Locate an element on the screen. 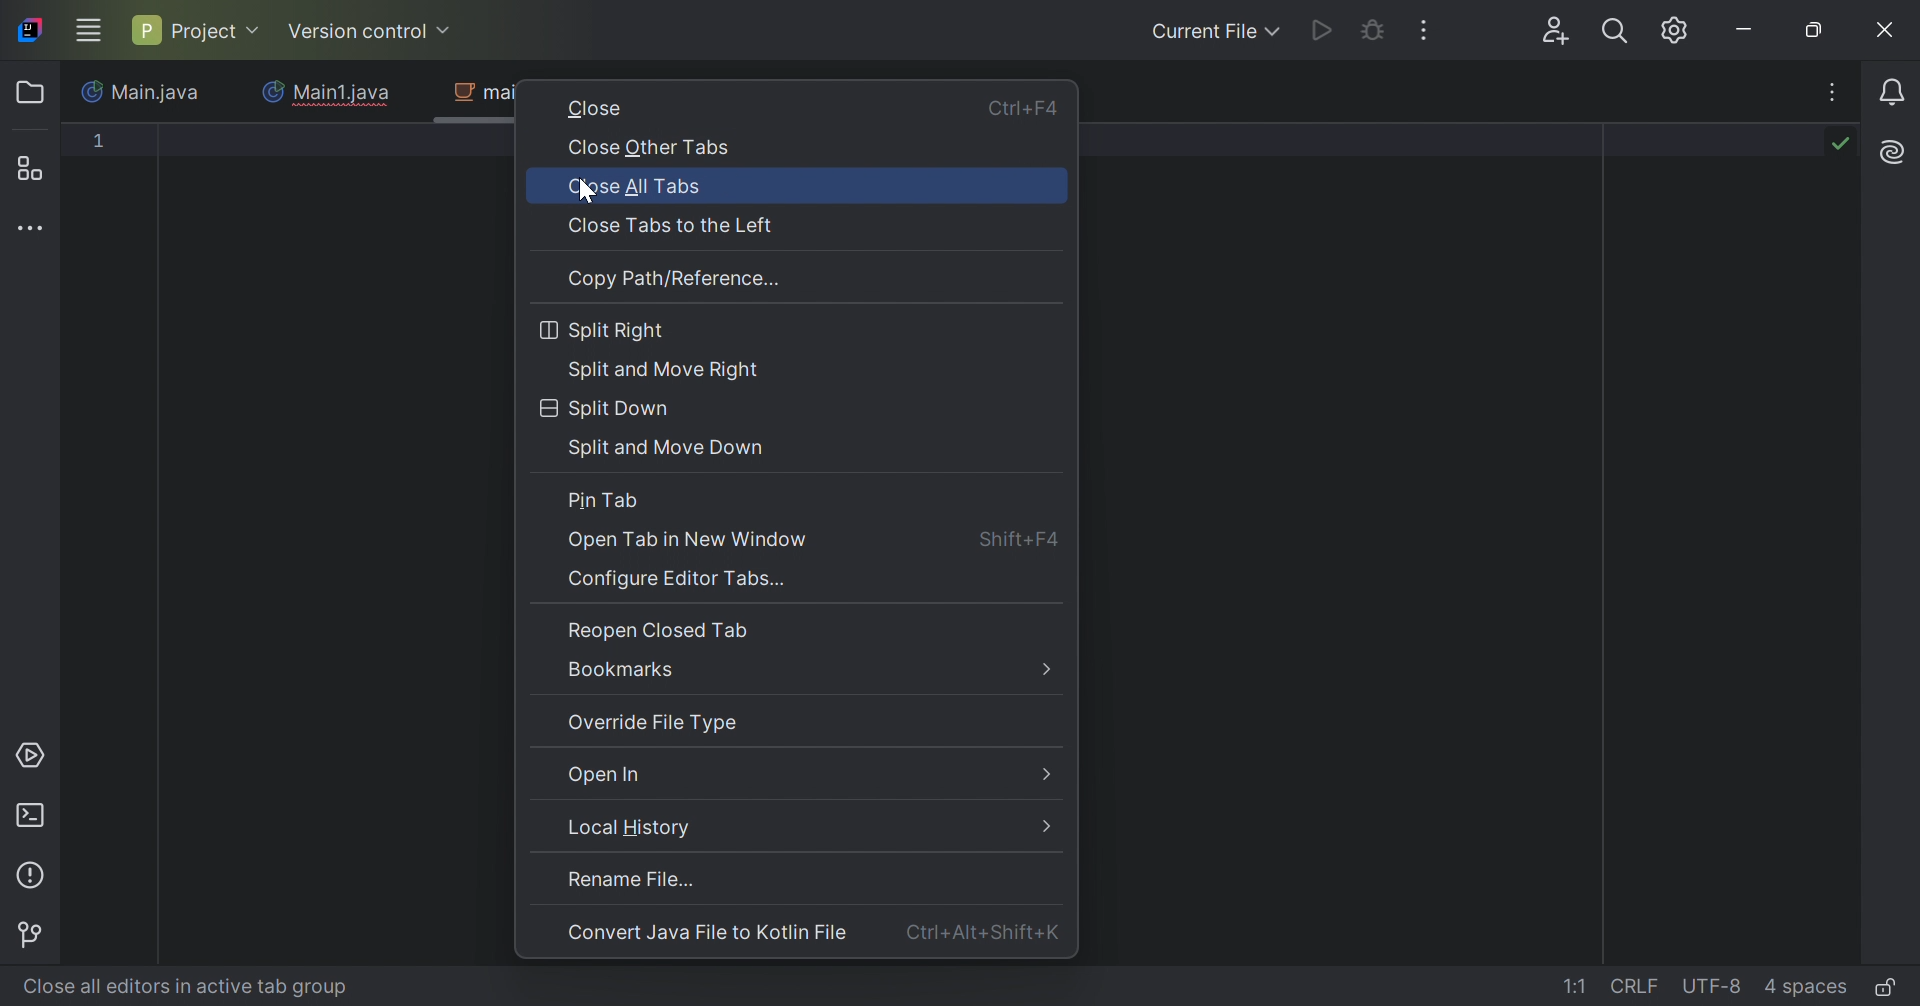  Pin Tab is located at coordinates (606, 501).